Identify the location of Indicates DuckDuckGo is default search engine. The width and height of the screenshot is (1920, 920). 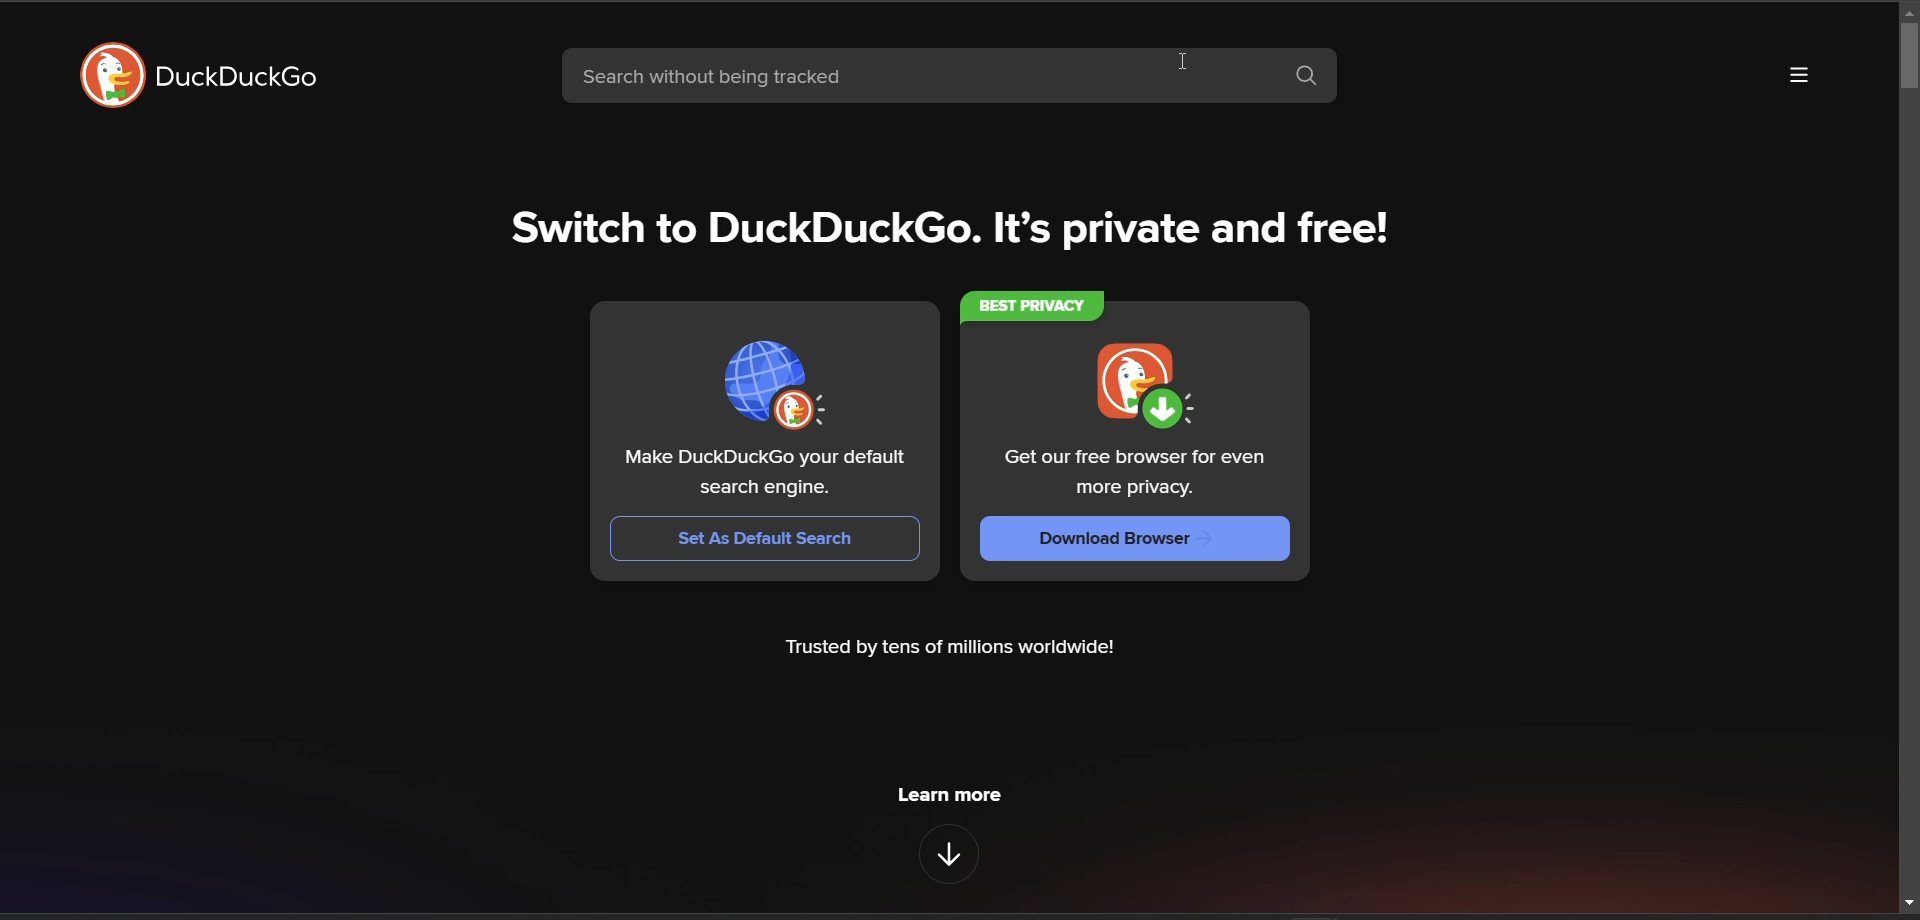
(778, 385).